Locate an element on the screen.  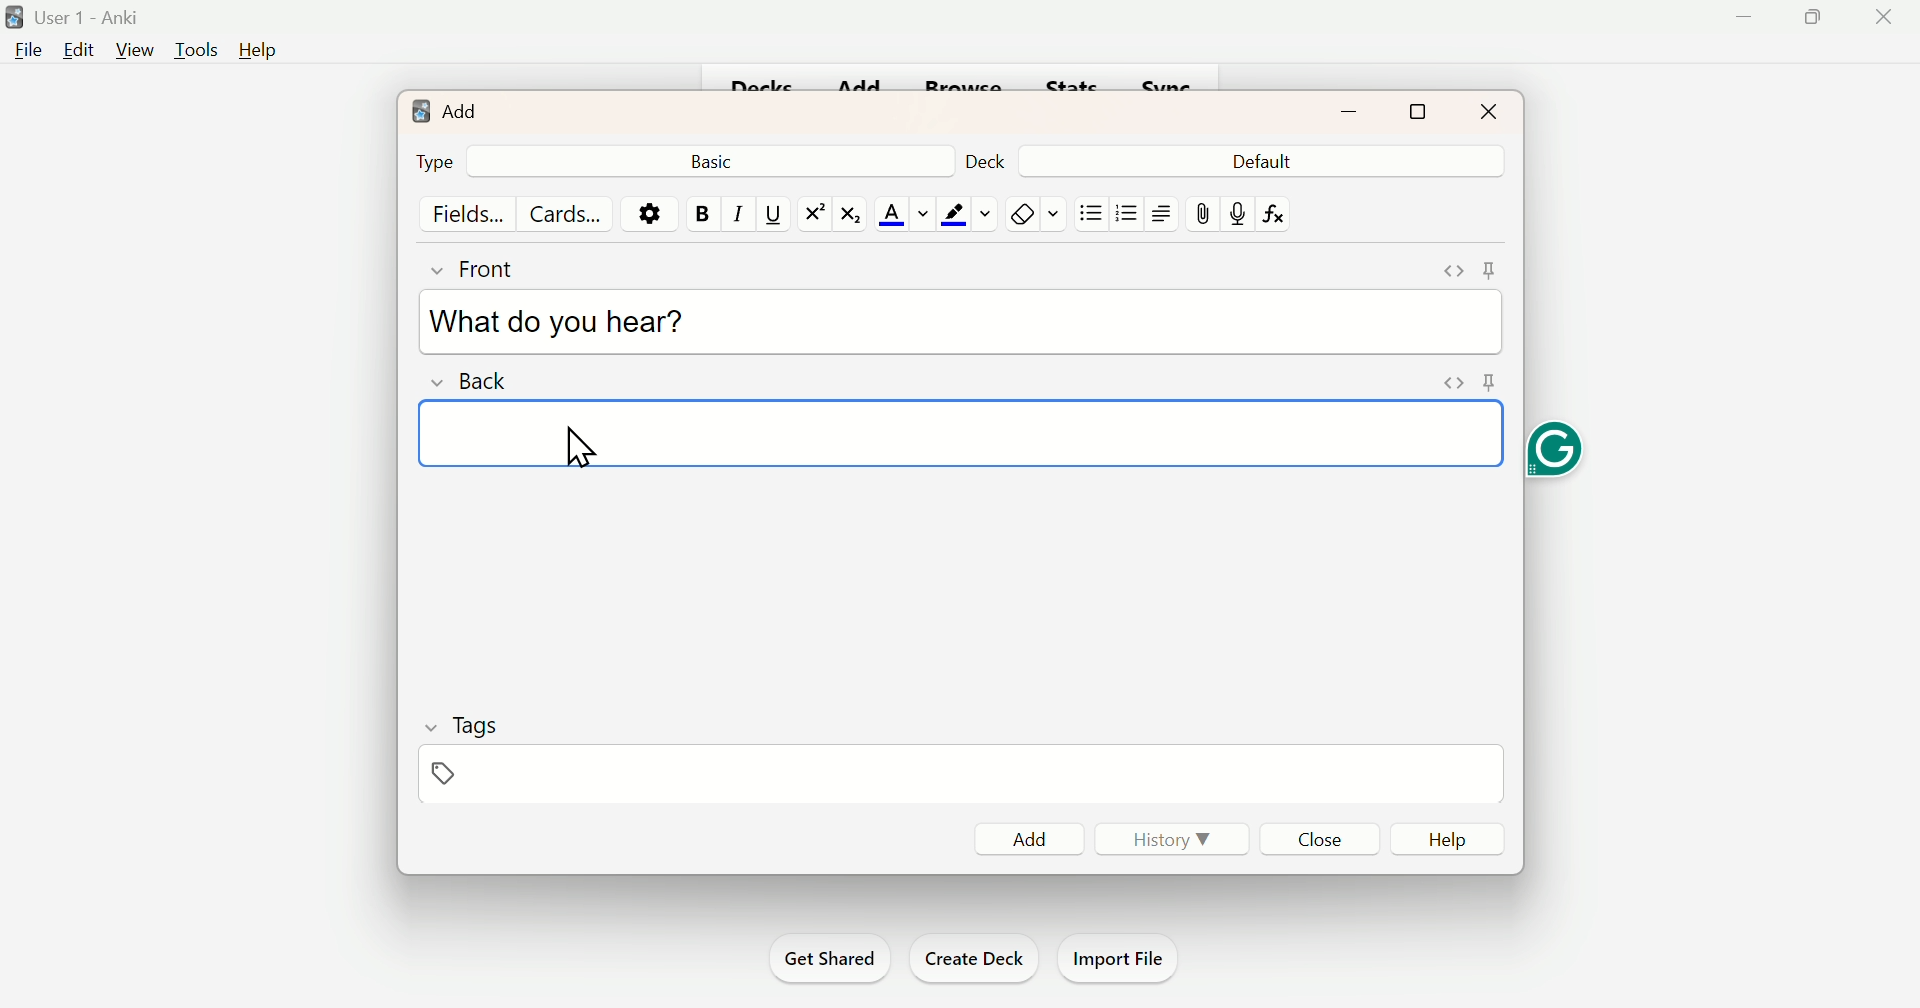
Italiac is located at coordinates (737, 212).